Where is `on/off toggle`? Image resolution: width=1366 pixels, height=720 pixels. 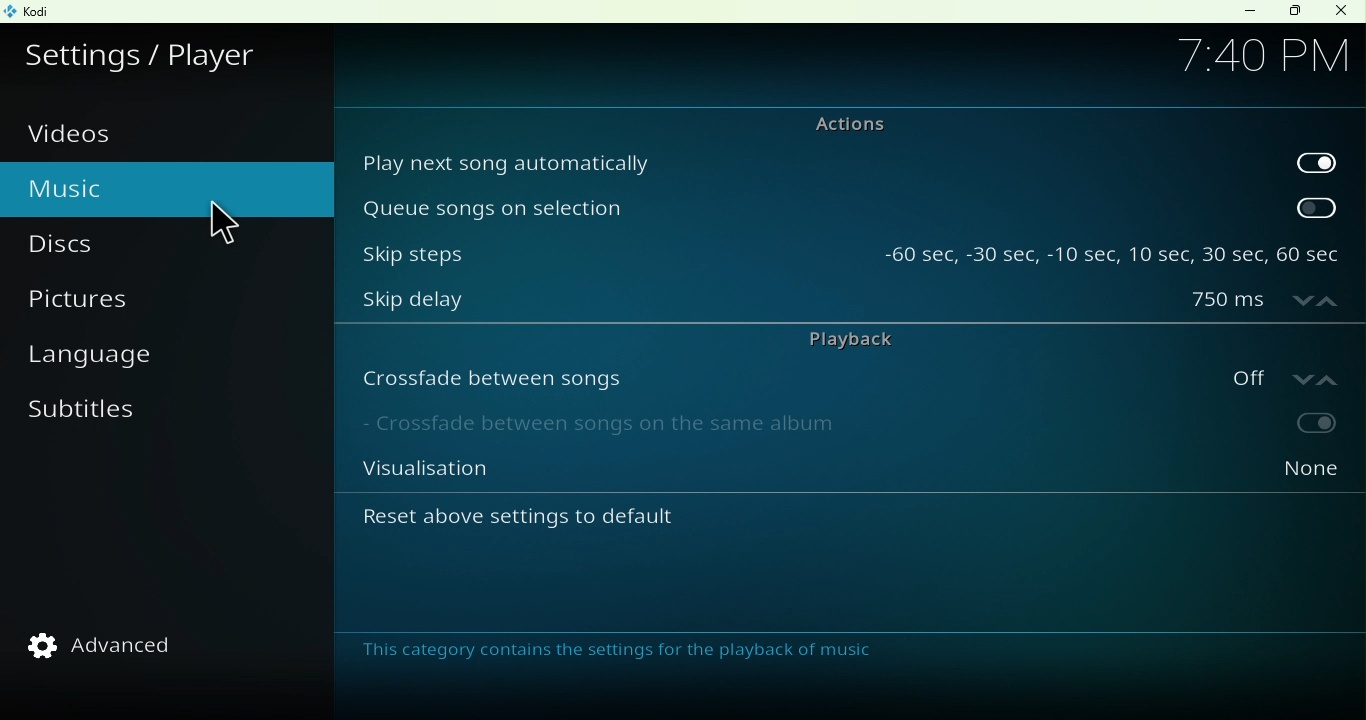
on/off toggle is located at coordinates (1269, 375).